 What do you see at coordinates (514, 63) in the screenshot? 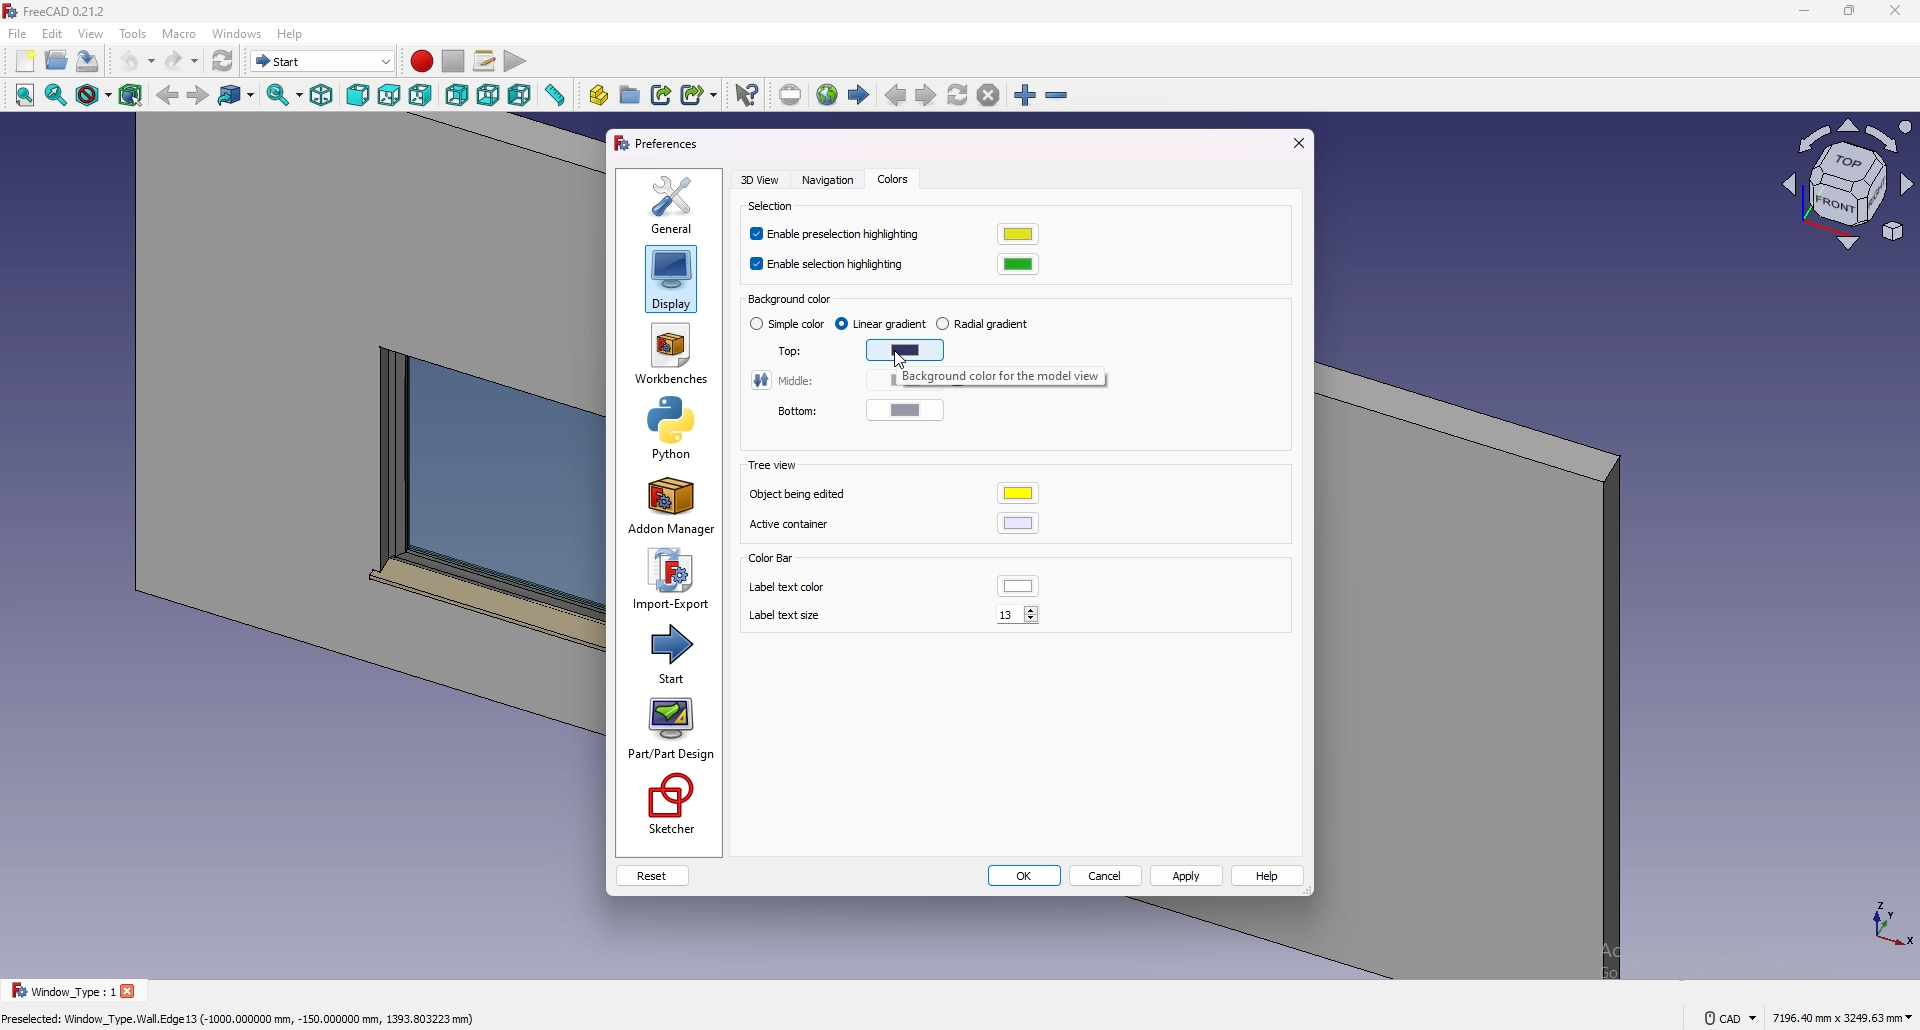
I see `execute macro` at bounding box center [514, 63].